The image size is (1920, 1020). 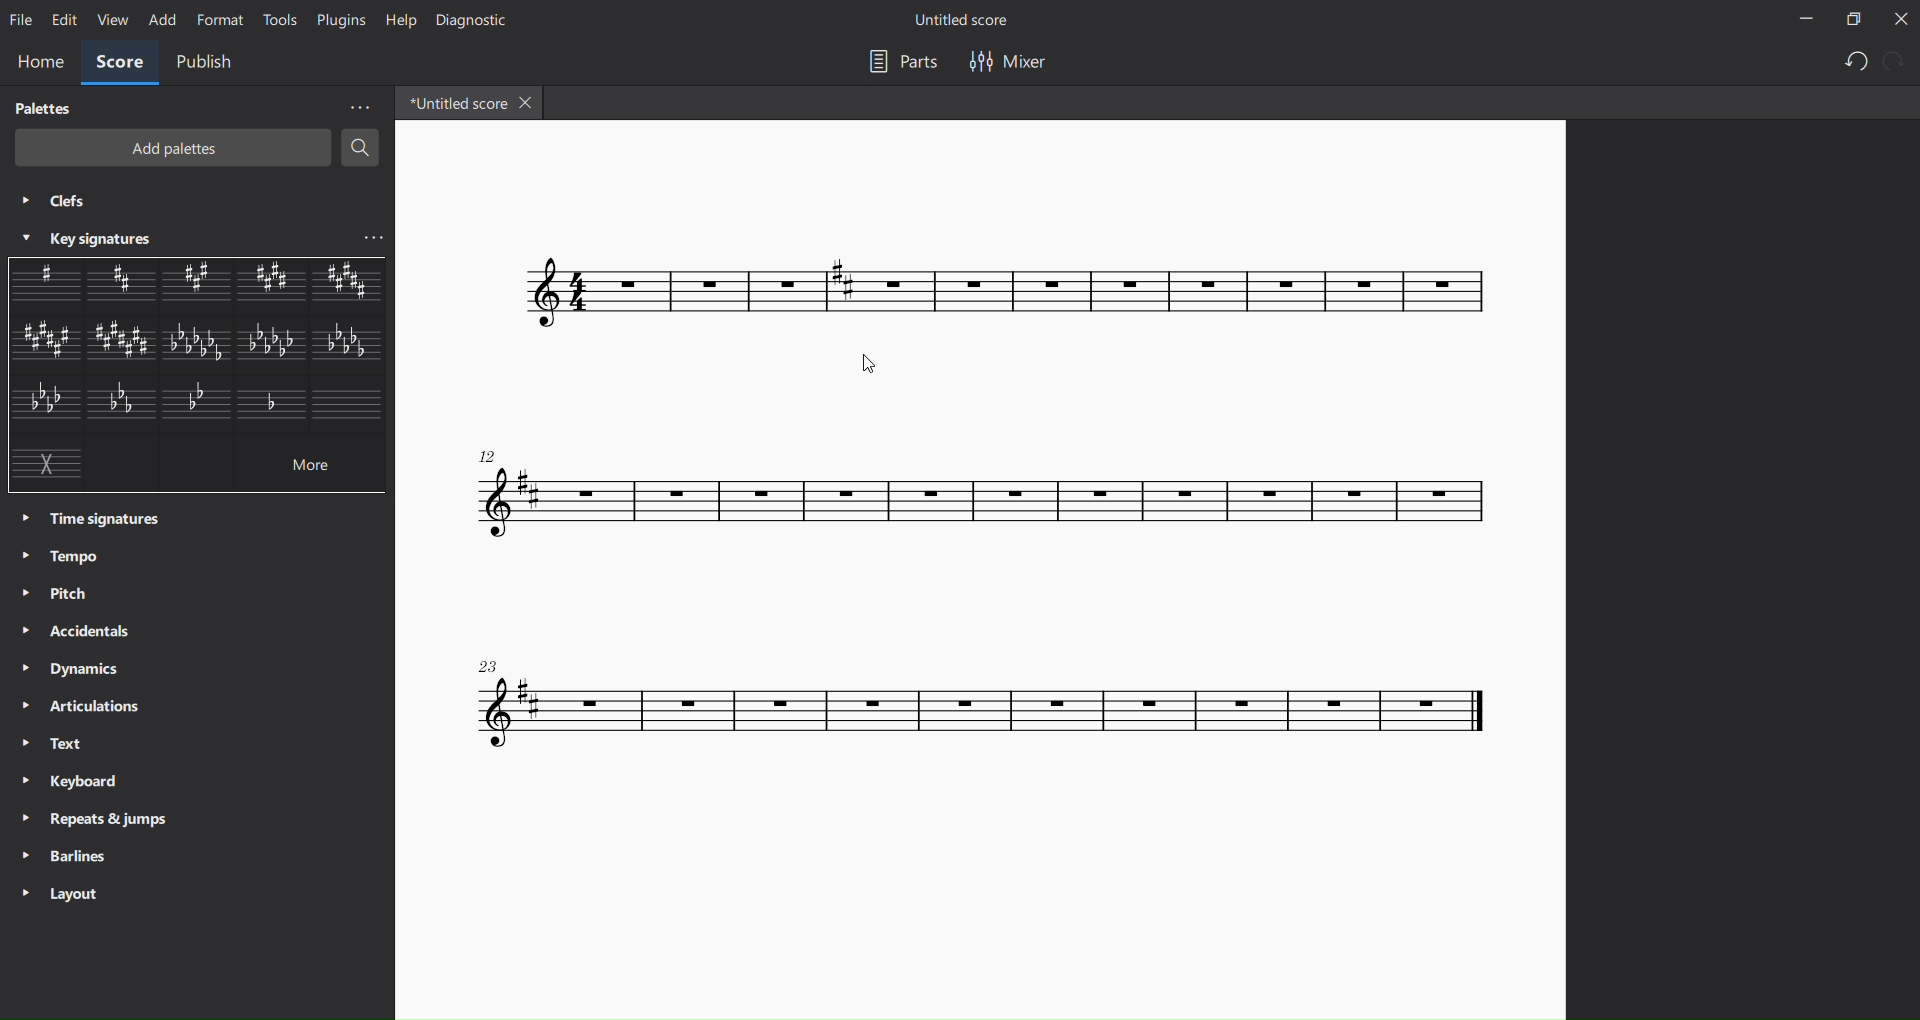 What do you see at coordinates (84, 235) in the screenshot?
I see `key signatures` at bounding box center [84, 235].